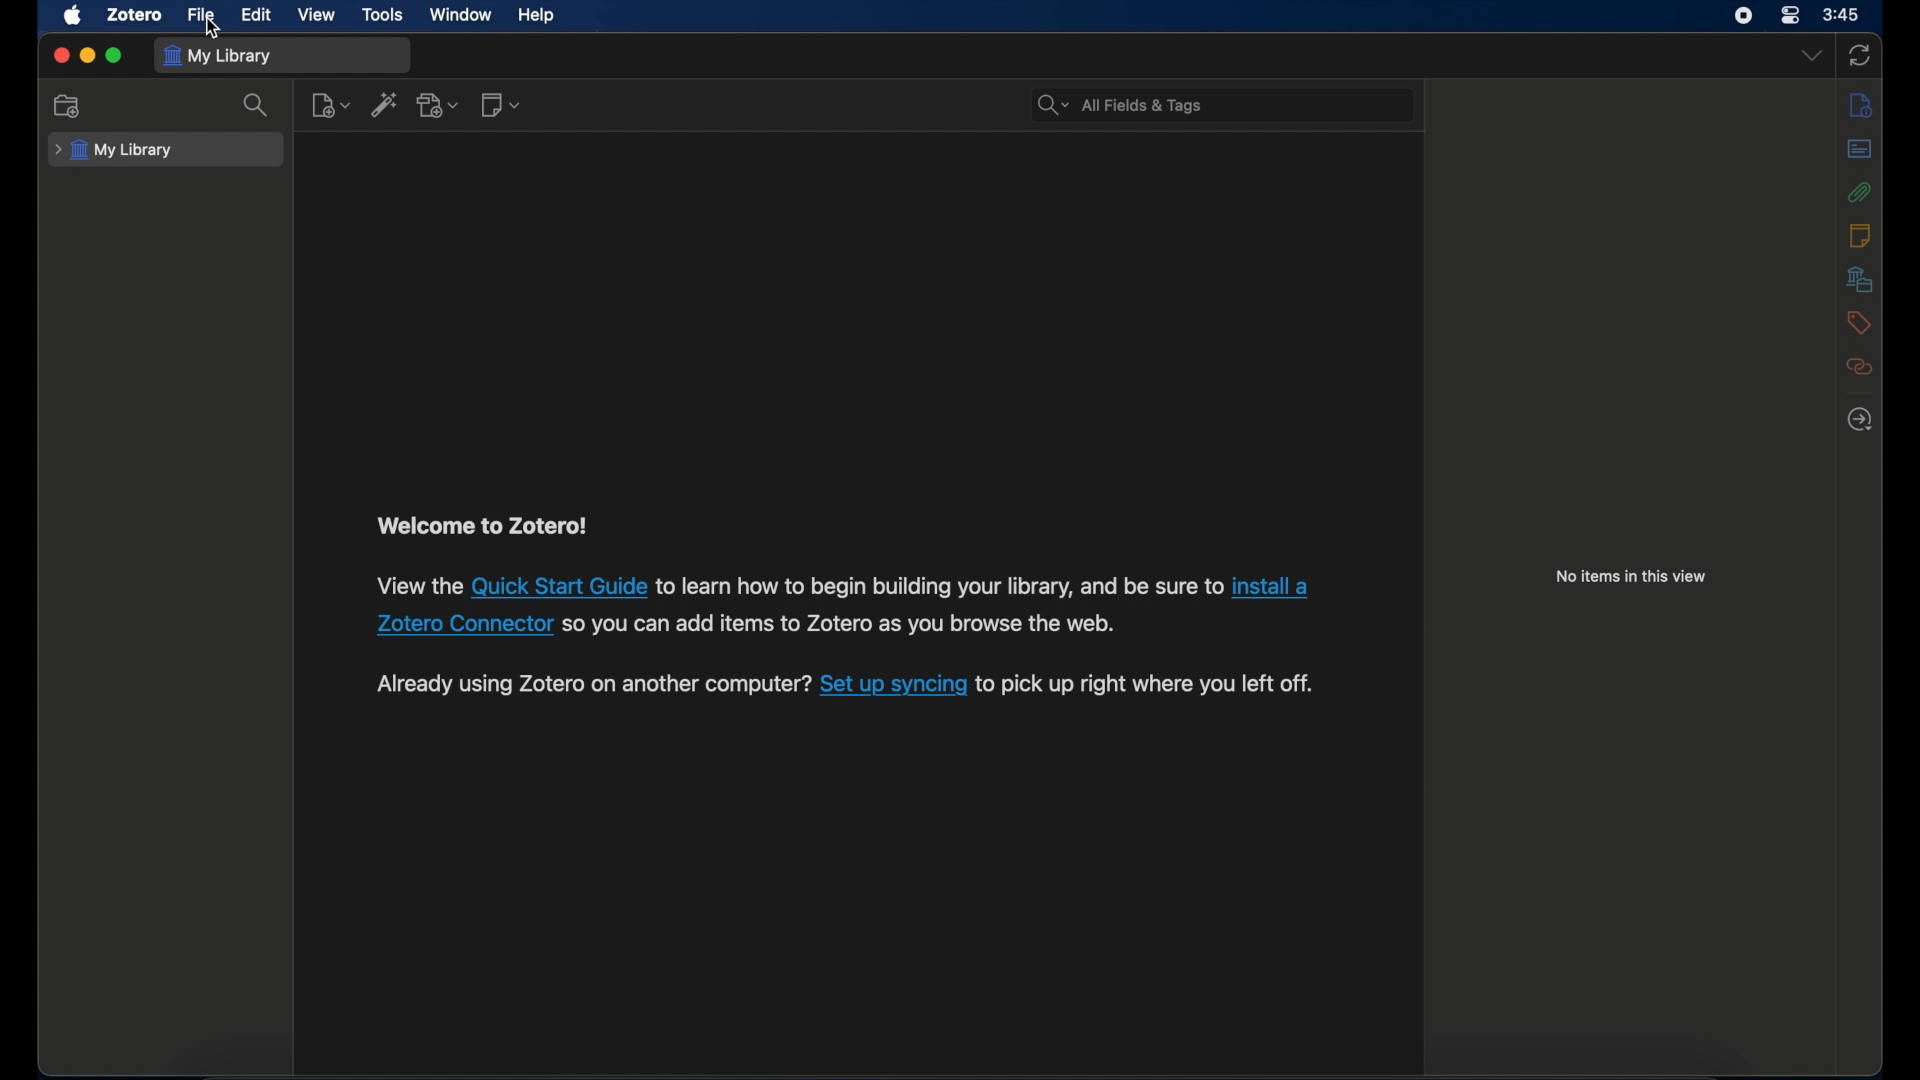 The height and width of the screenshot is (1080, 1920). Describe the element at coordinates (114, 150) in the screenshot. I see `my library` at that location.